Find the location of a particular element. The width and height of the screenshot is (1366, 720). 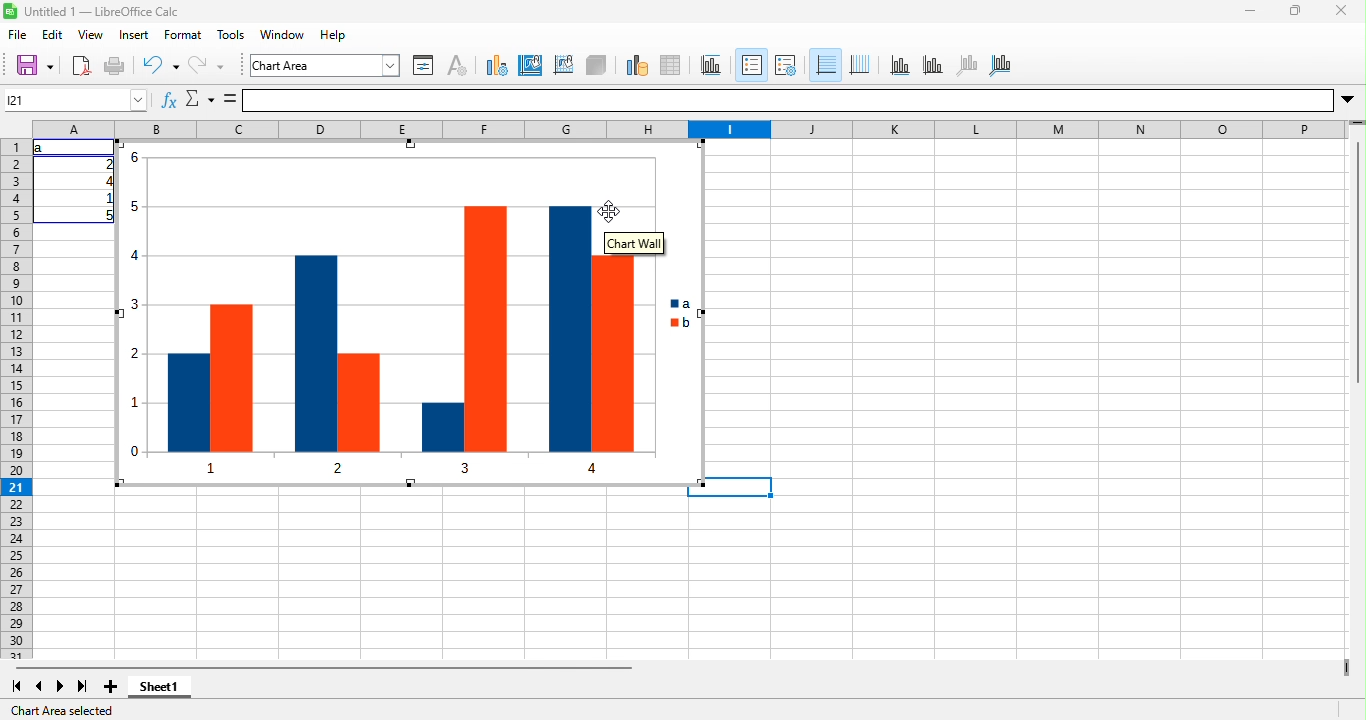

first sheet is located at coordinates (17, 686).